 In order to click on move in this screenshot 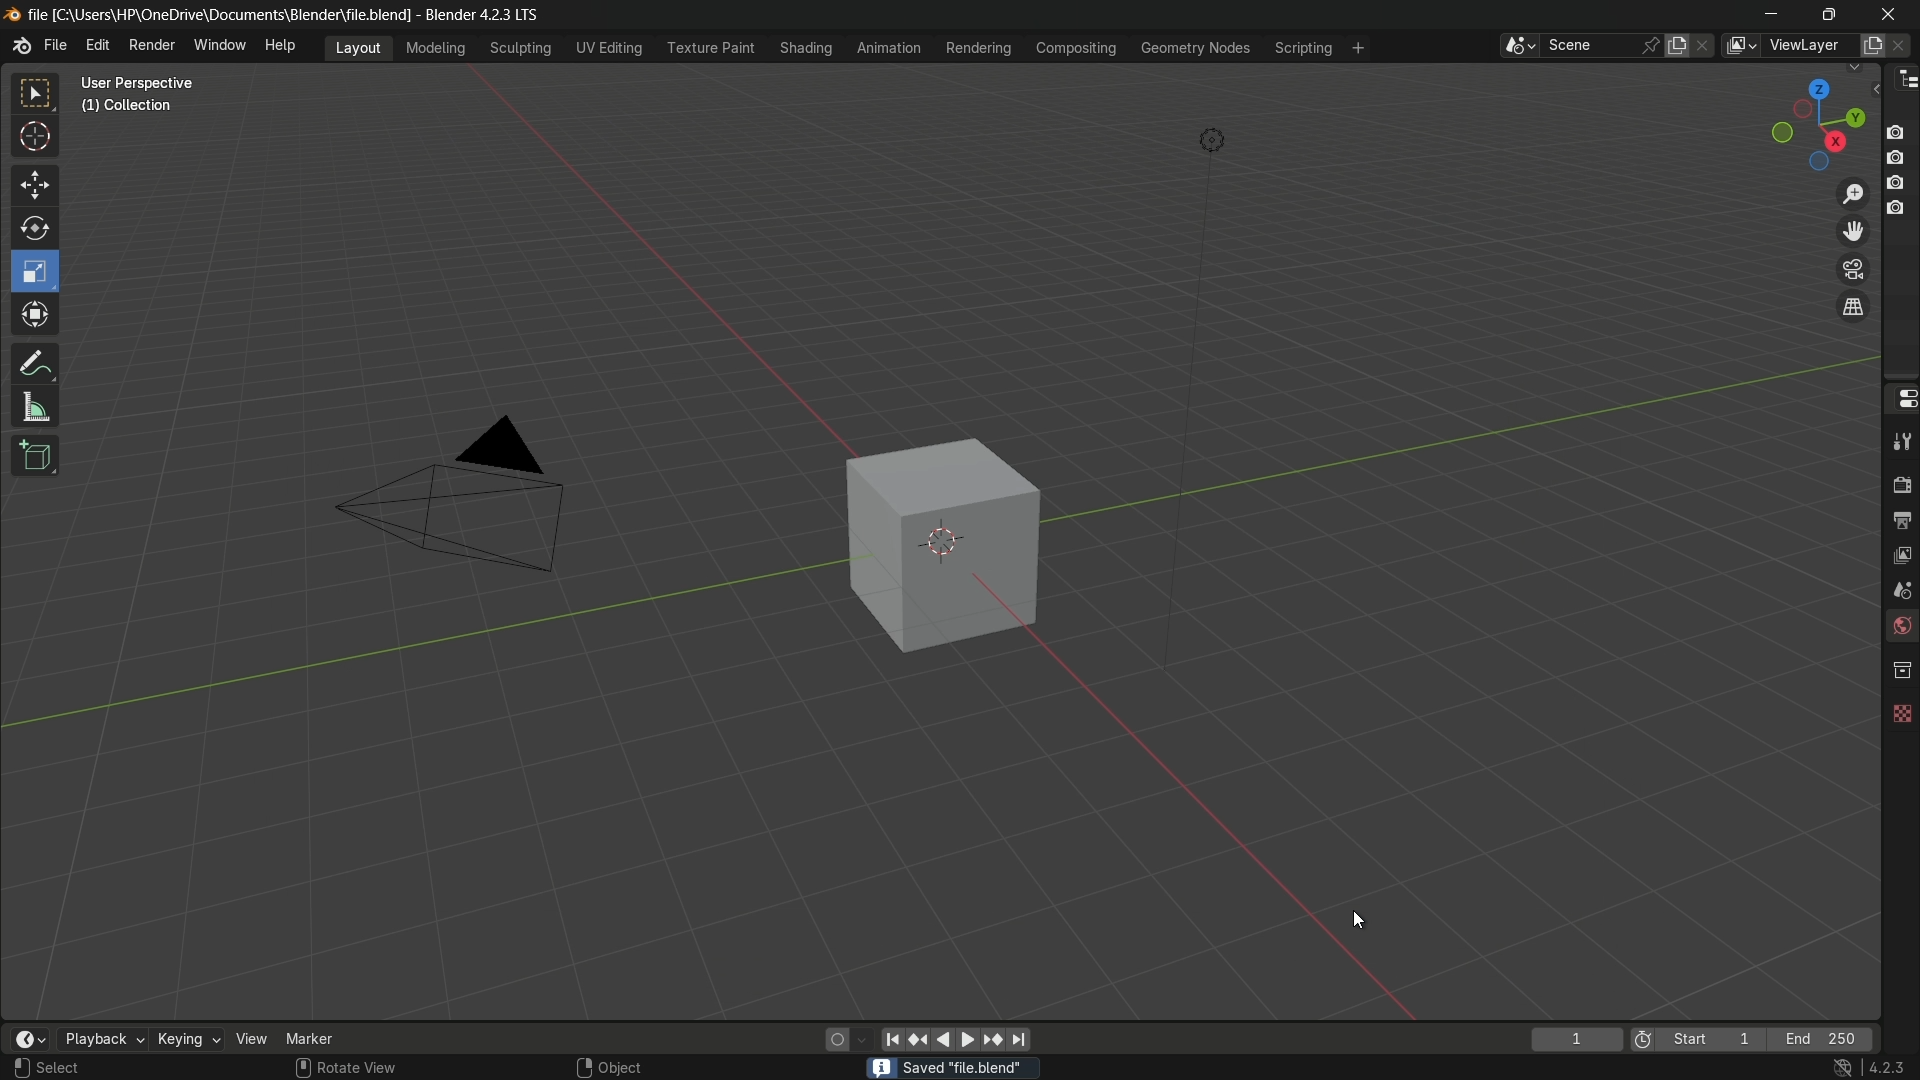, I will do `click(33, 183)`.